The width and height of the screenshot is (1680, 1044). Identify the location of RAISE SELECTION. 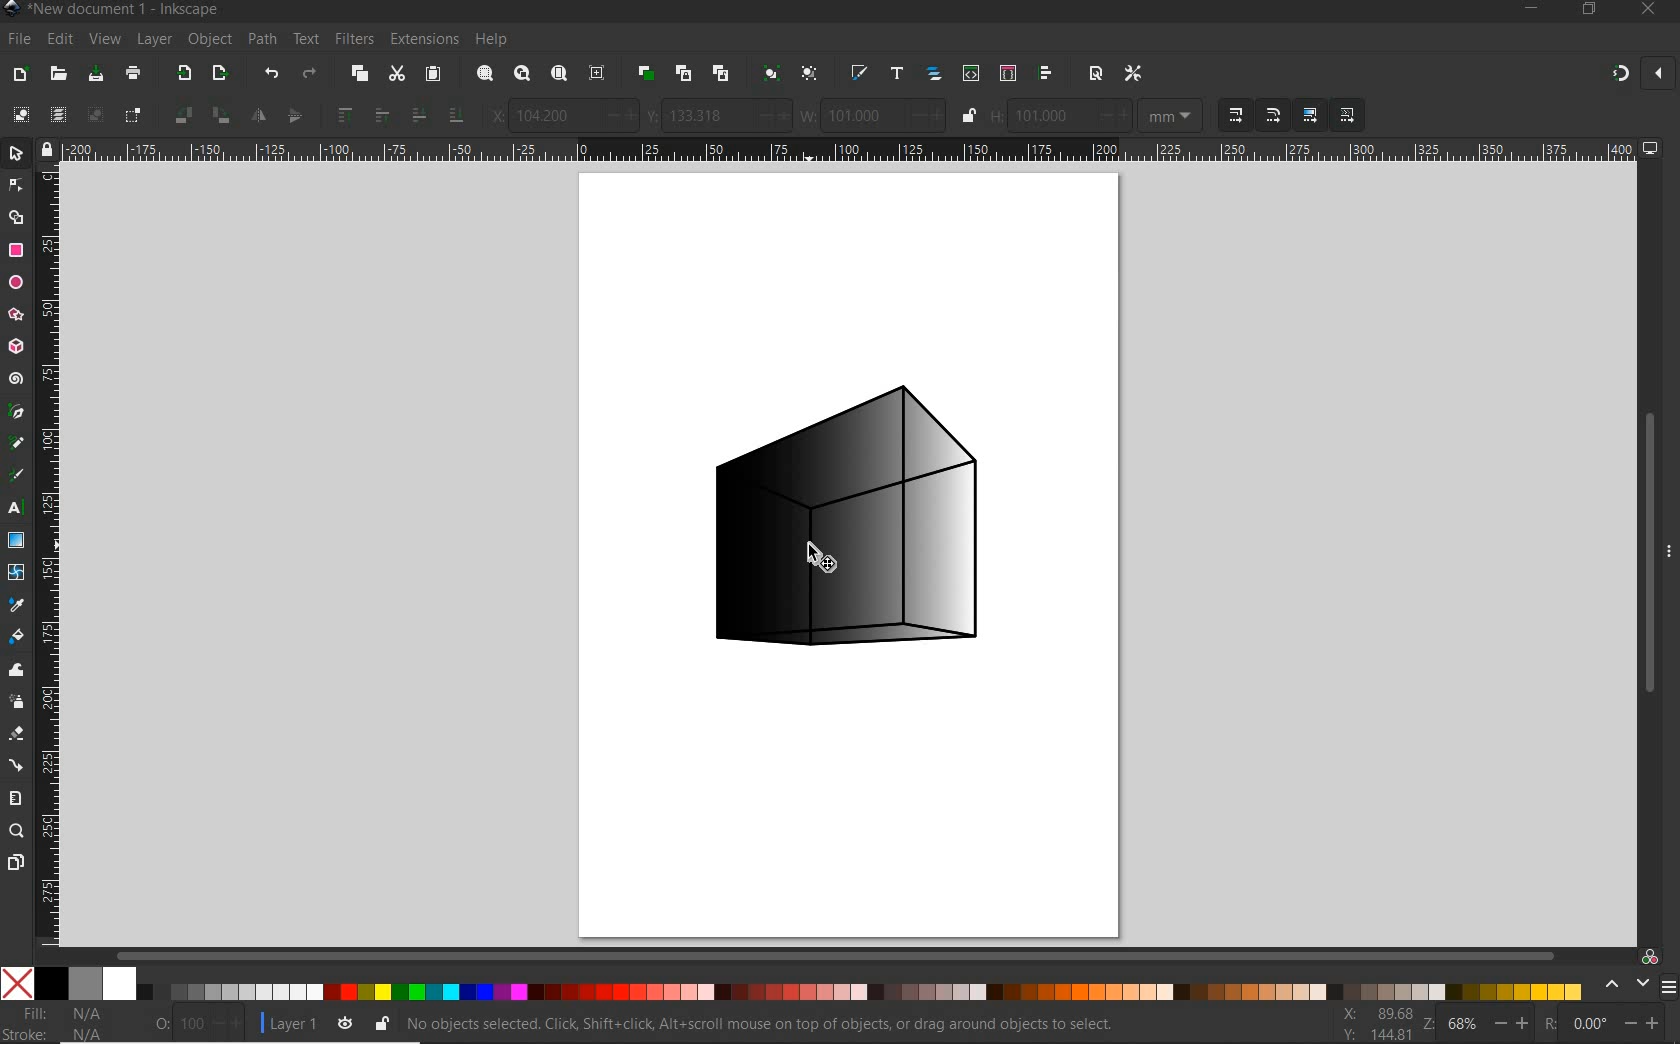
(381, 114).